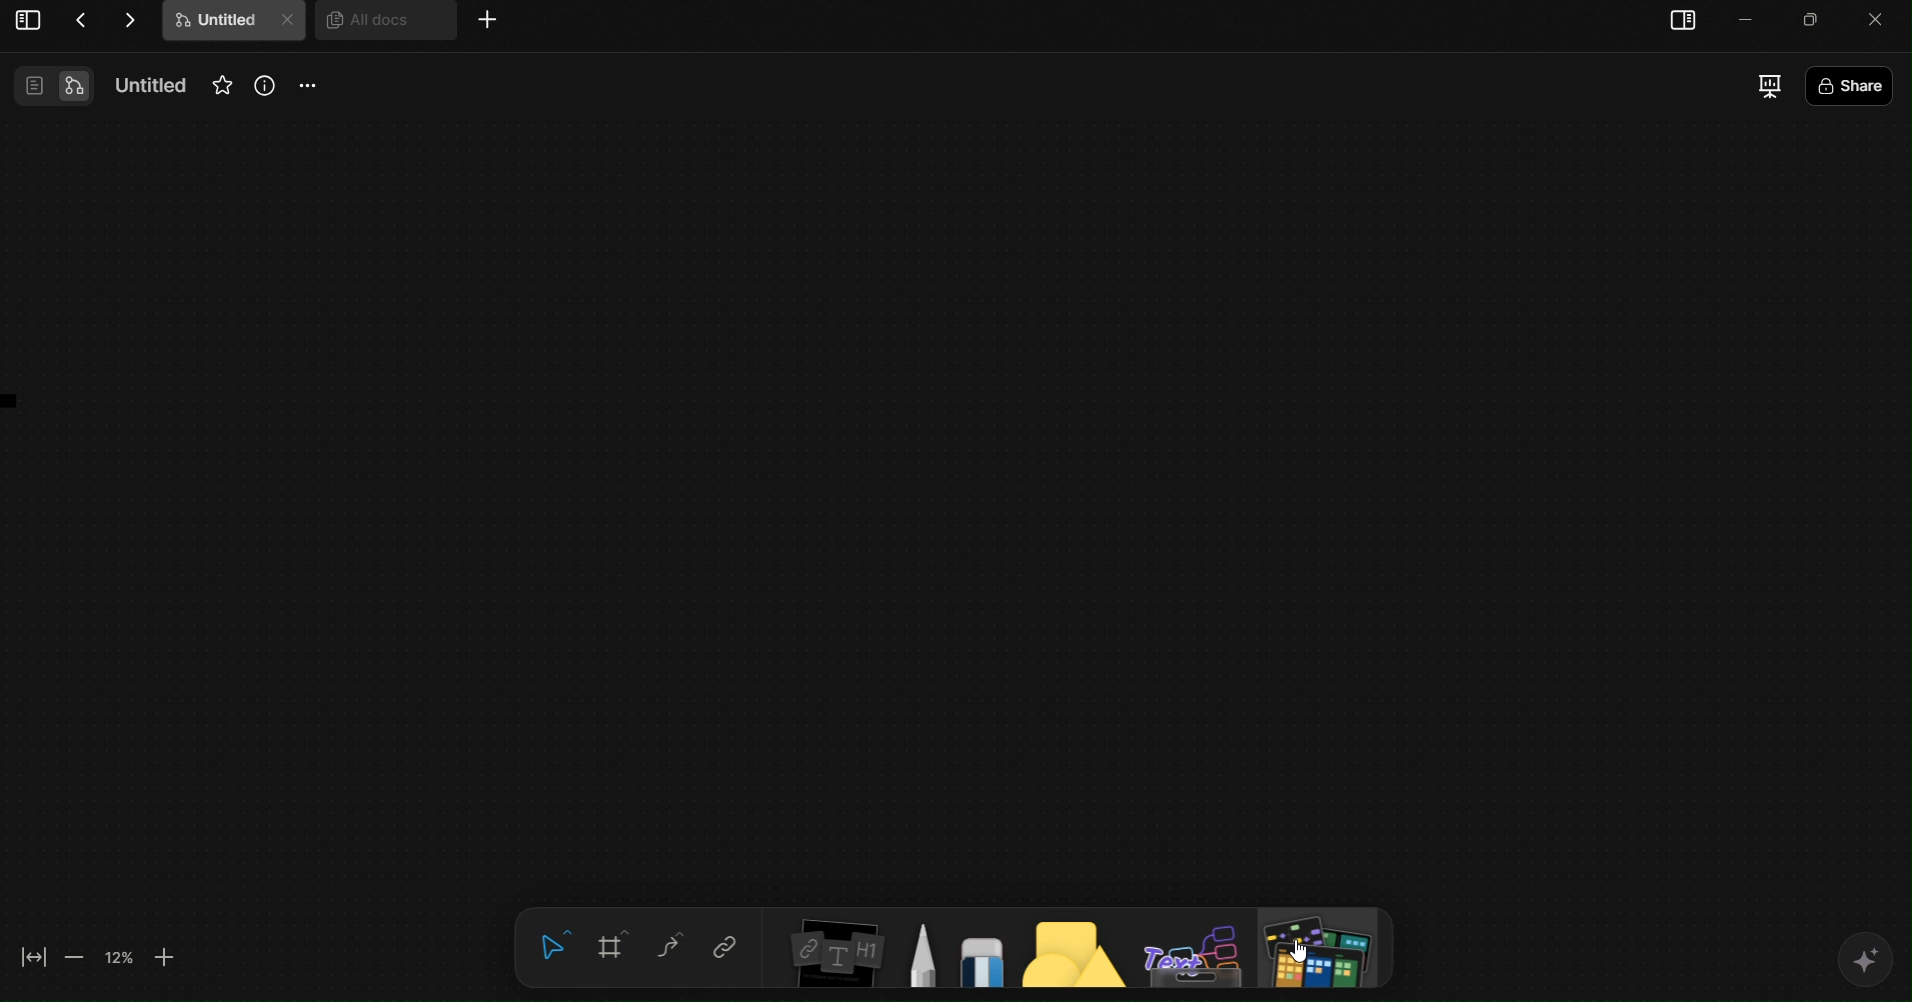  Describe the element at coordinates (144, 83) in the screenshot. I see `Name` at that location.